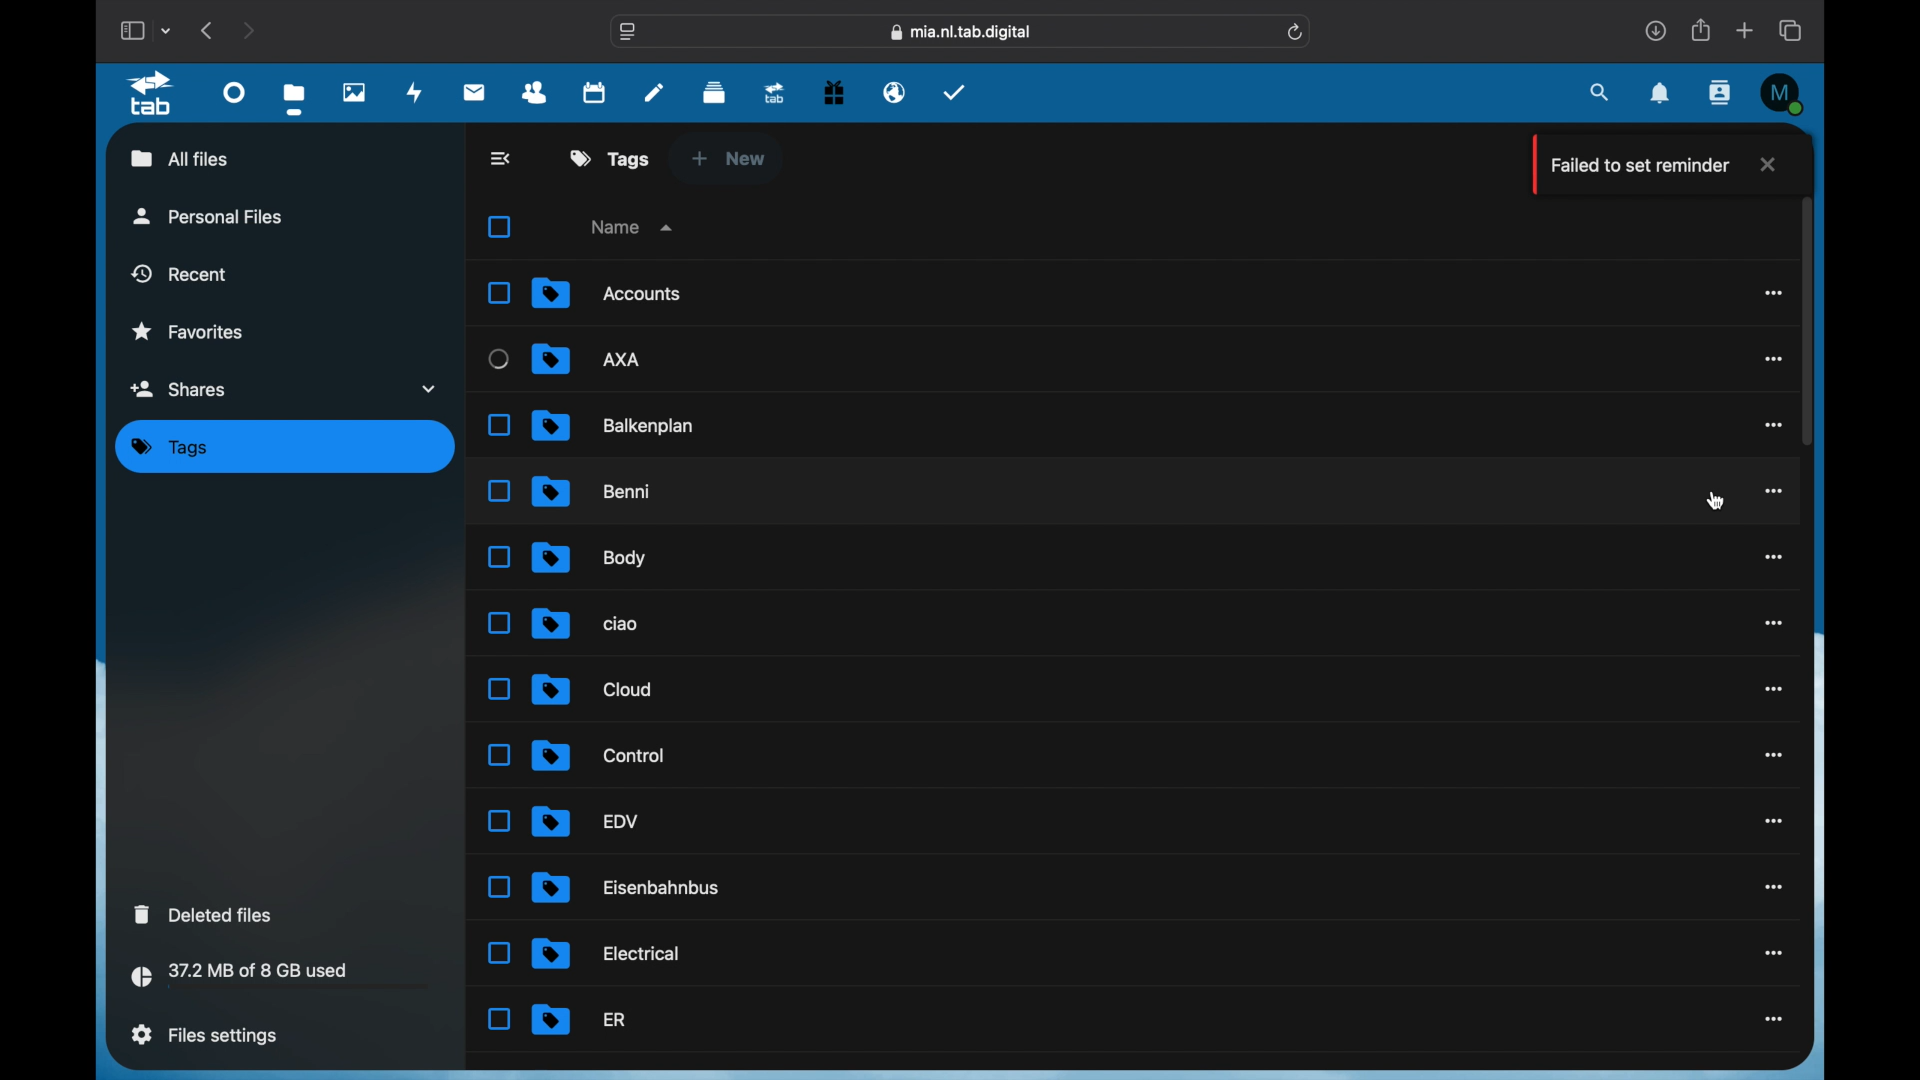 The image size is (1920, 1080). I want to click on previous, so click(208, 29).